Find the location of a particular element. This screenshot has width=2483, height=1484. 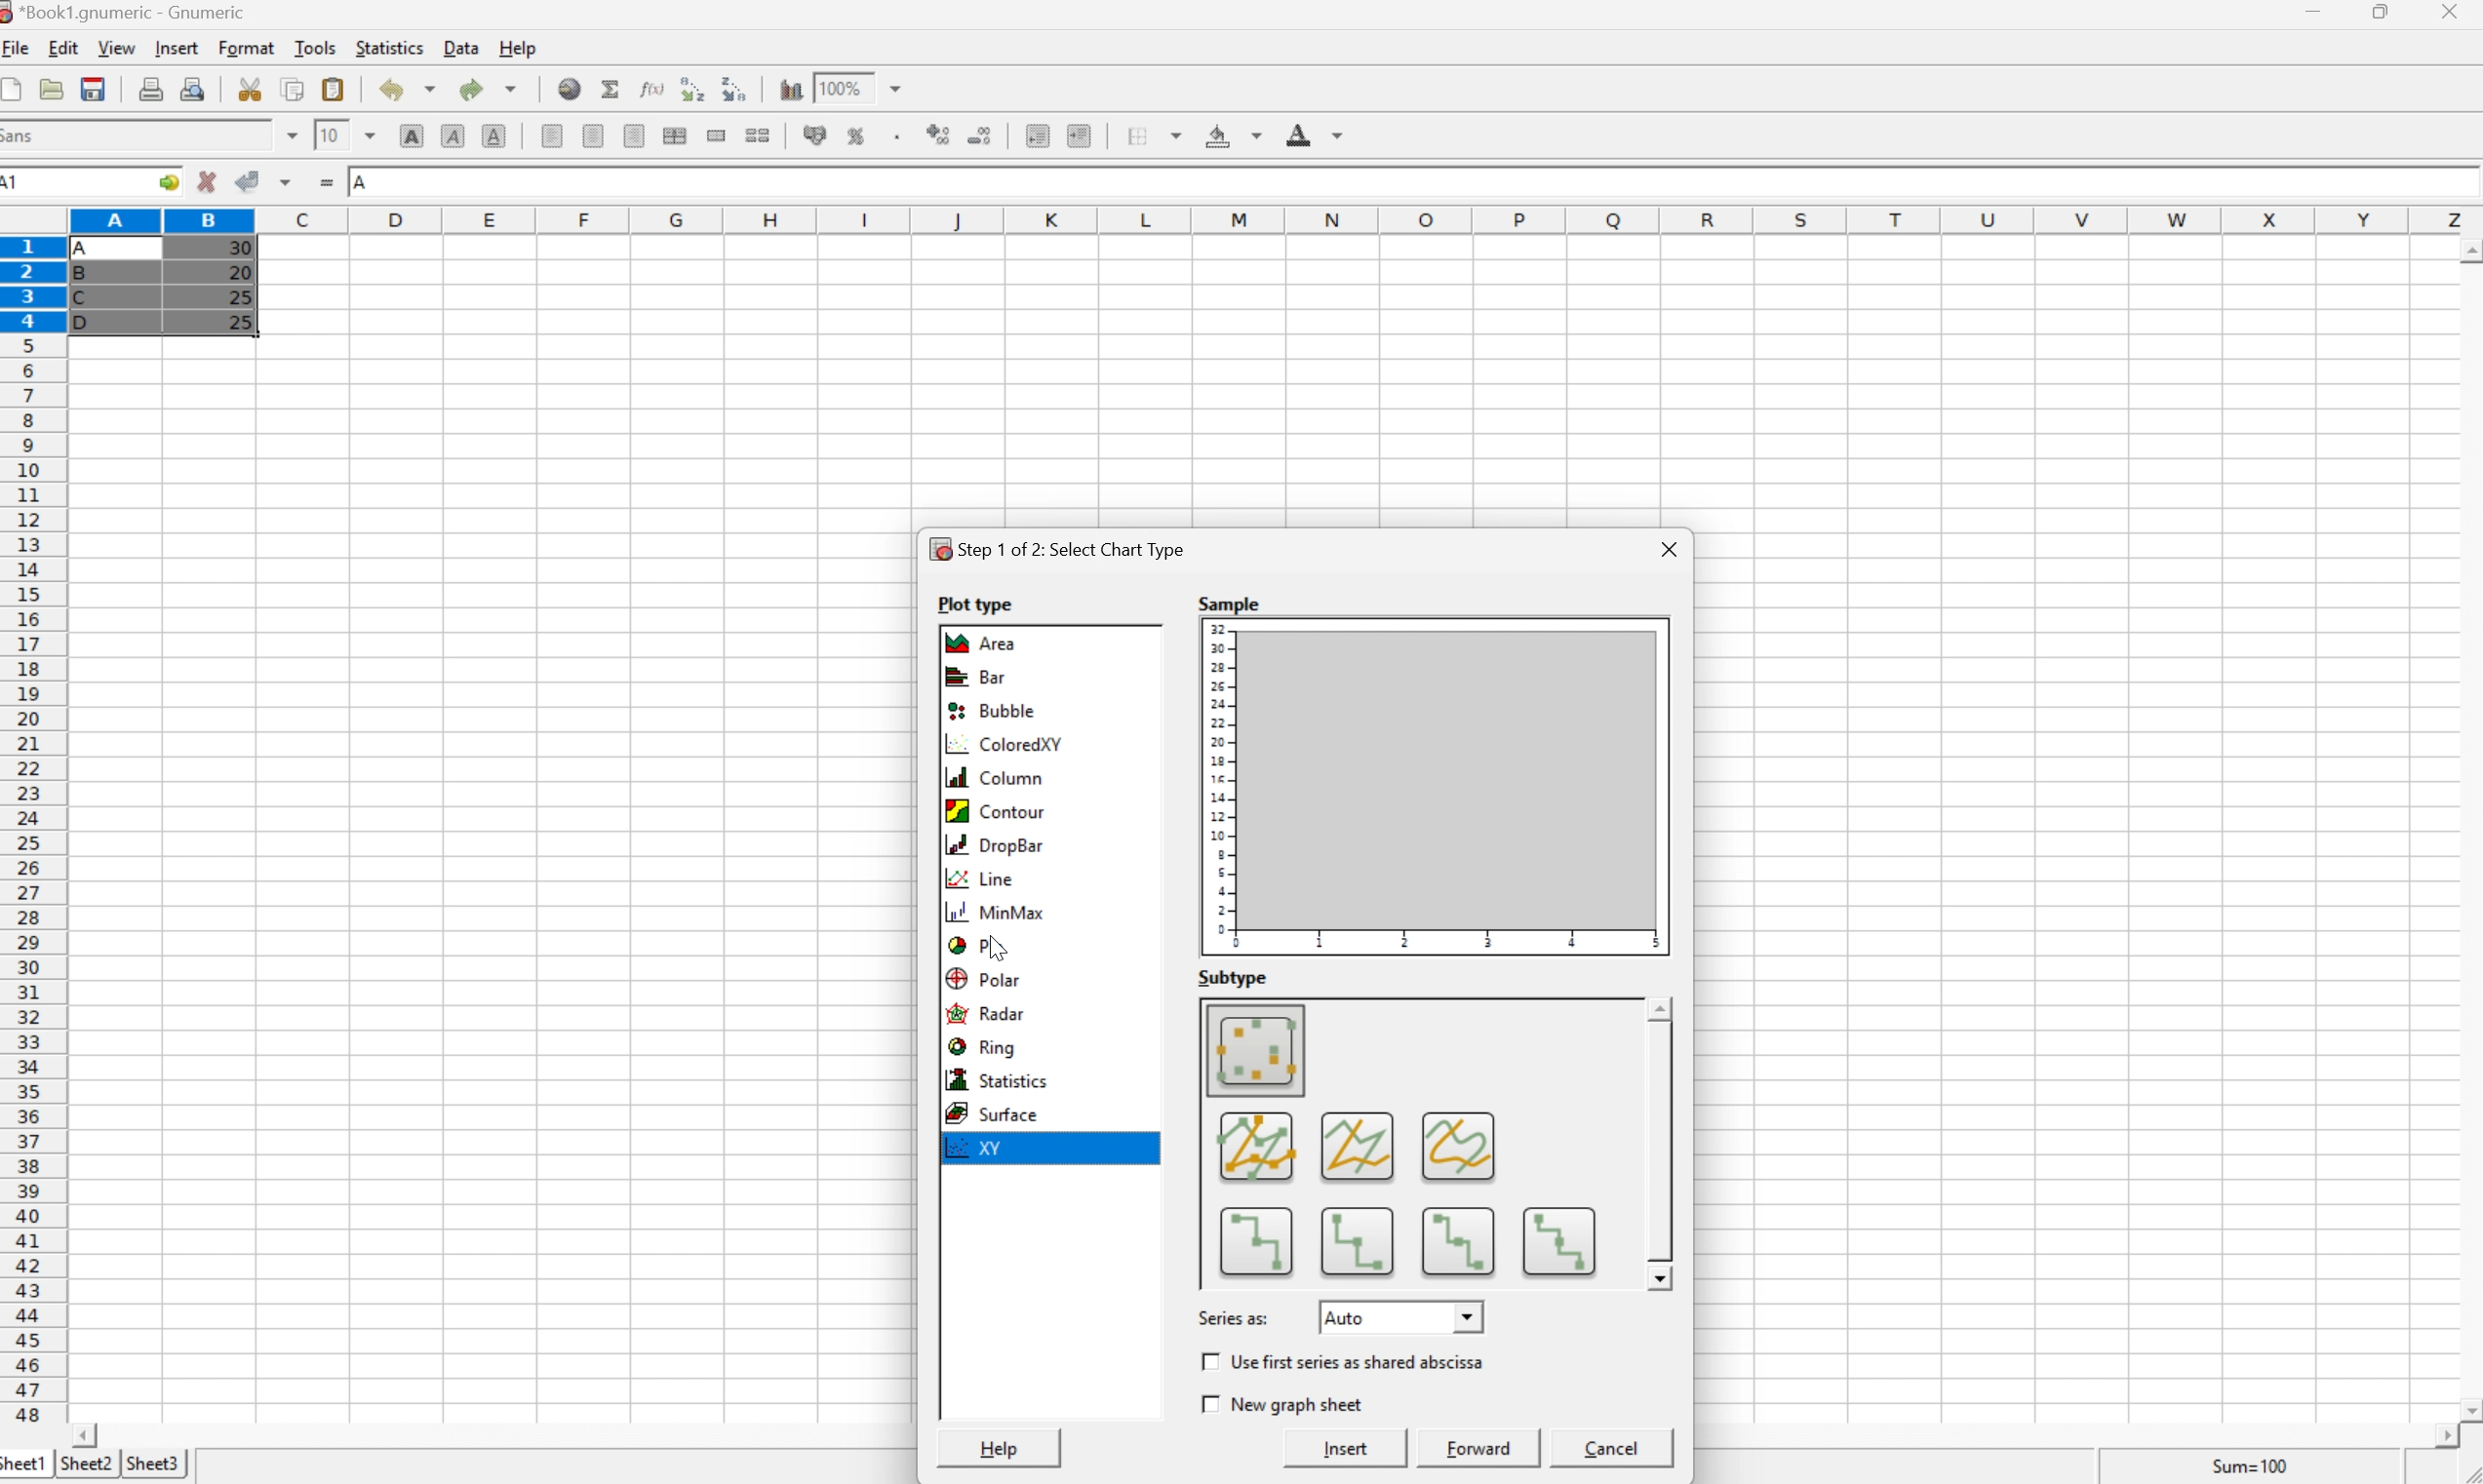

Align Left is located at coordinates (553, 138).